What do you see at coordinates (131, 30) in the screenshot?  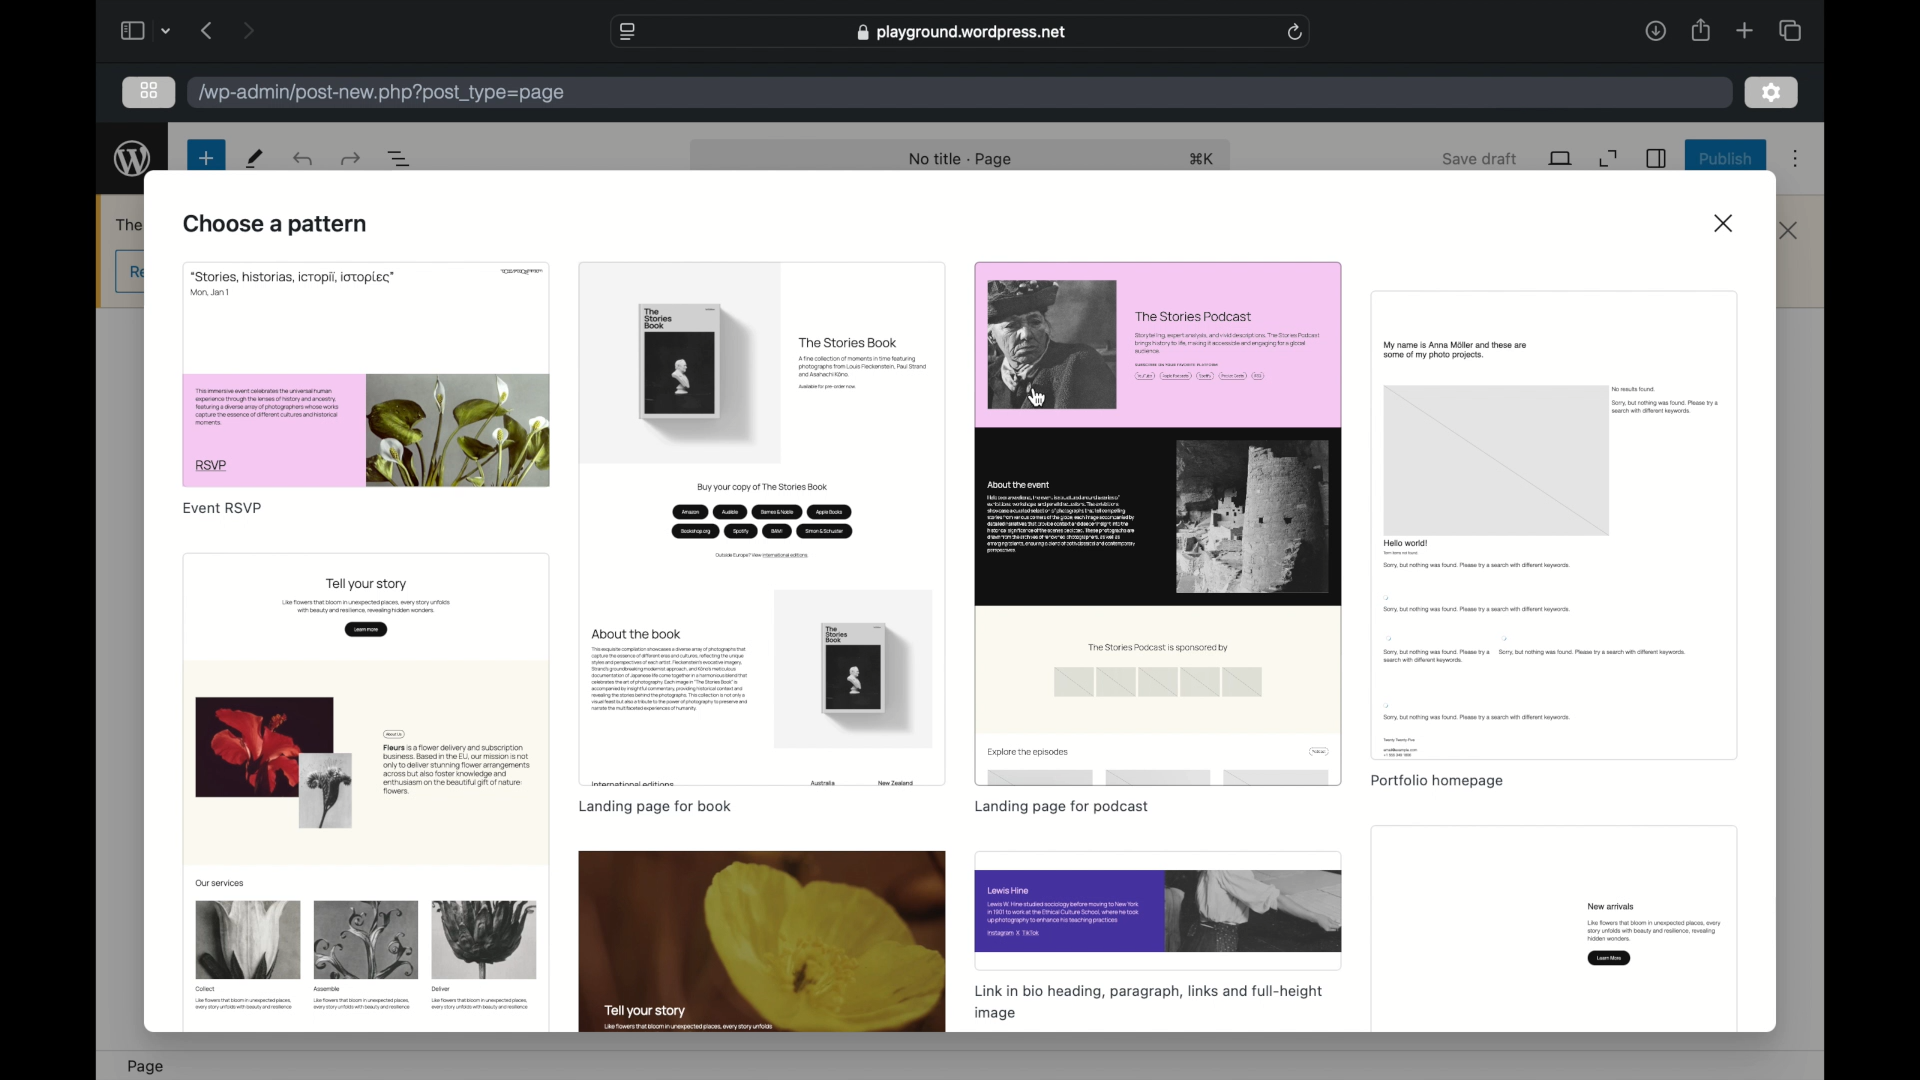 I see `show sidebar` at bounding box center [131, 30].